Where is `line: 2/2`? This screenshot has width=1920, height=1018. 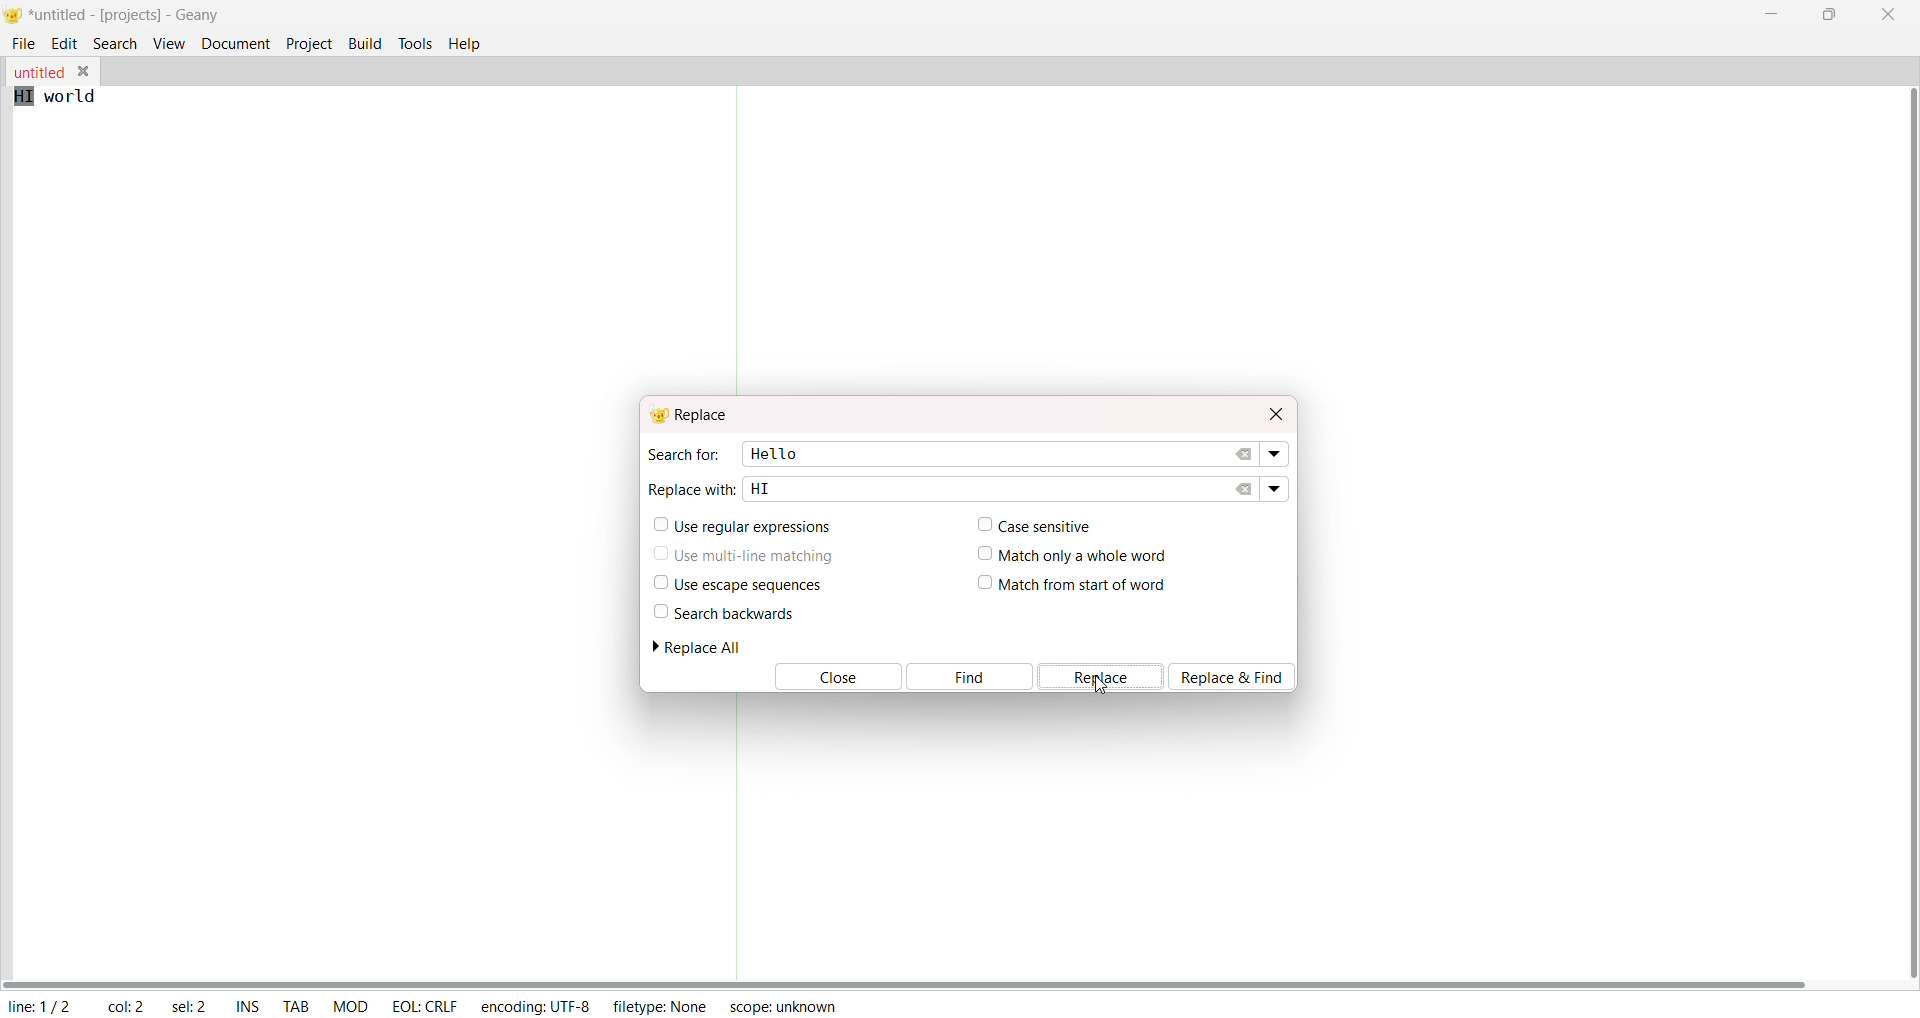
line: 2/2 is located at coordinates (38, 1006).